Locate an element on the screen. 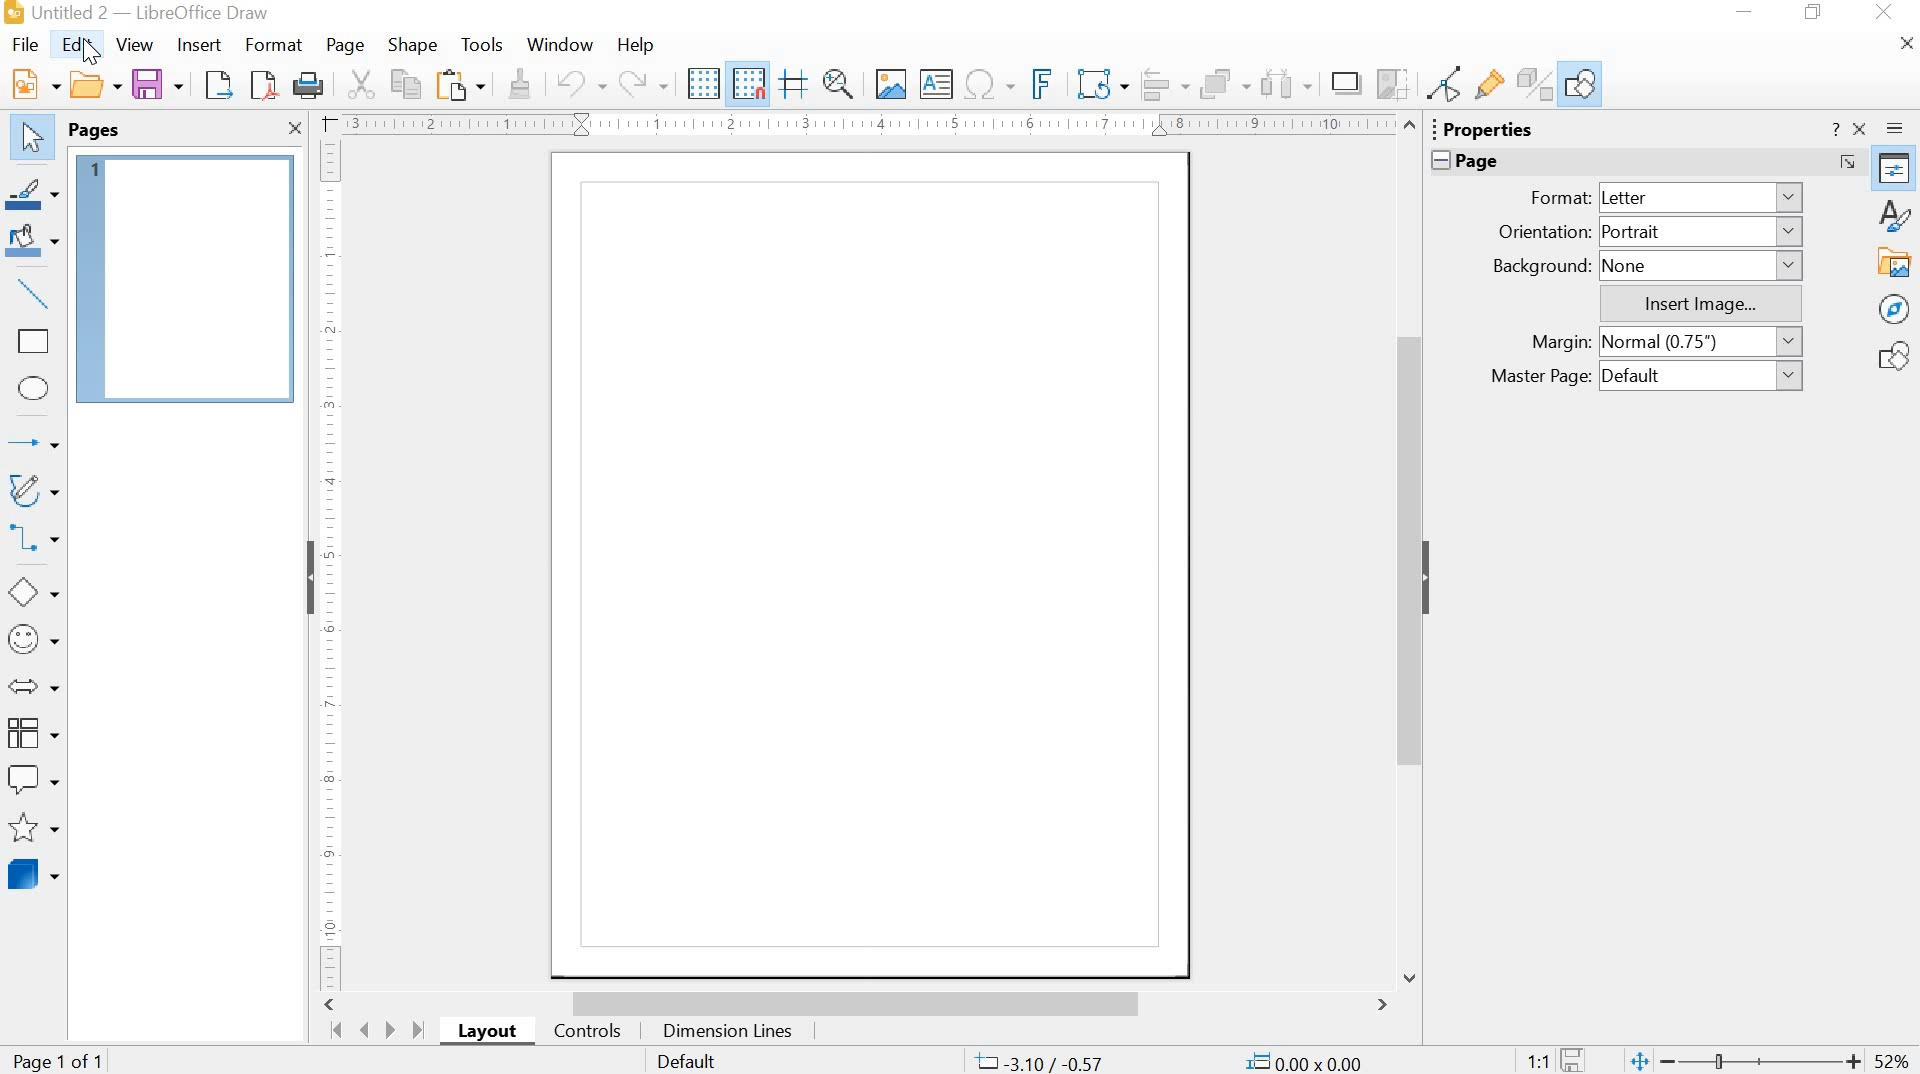 The image size is (1920, 1074). Show Draw Functions is located at coordinates (1587, 83).